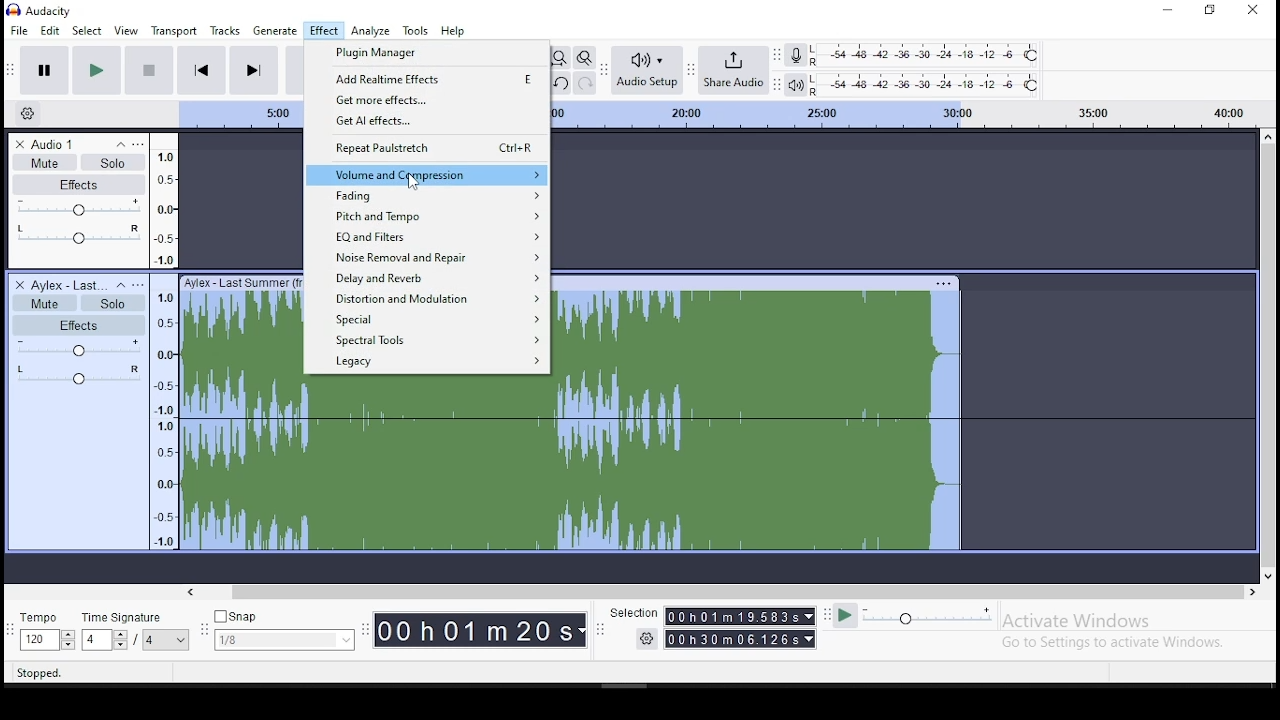 This screenshot has width=1280, height=720. I want to click on delay and reverb, so click(429, 278).